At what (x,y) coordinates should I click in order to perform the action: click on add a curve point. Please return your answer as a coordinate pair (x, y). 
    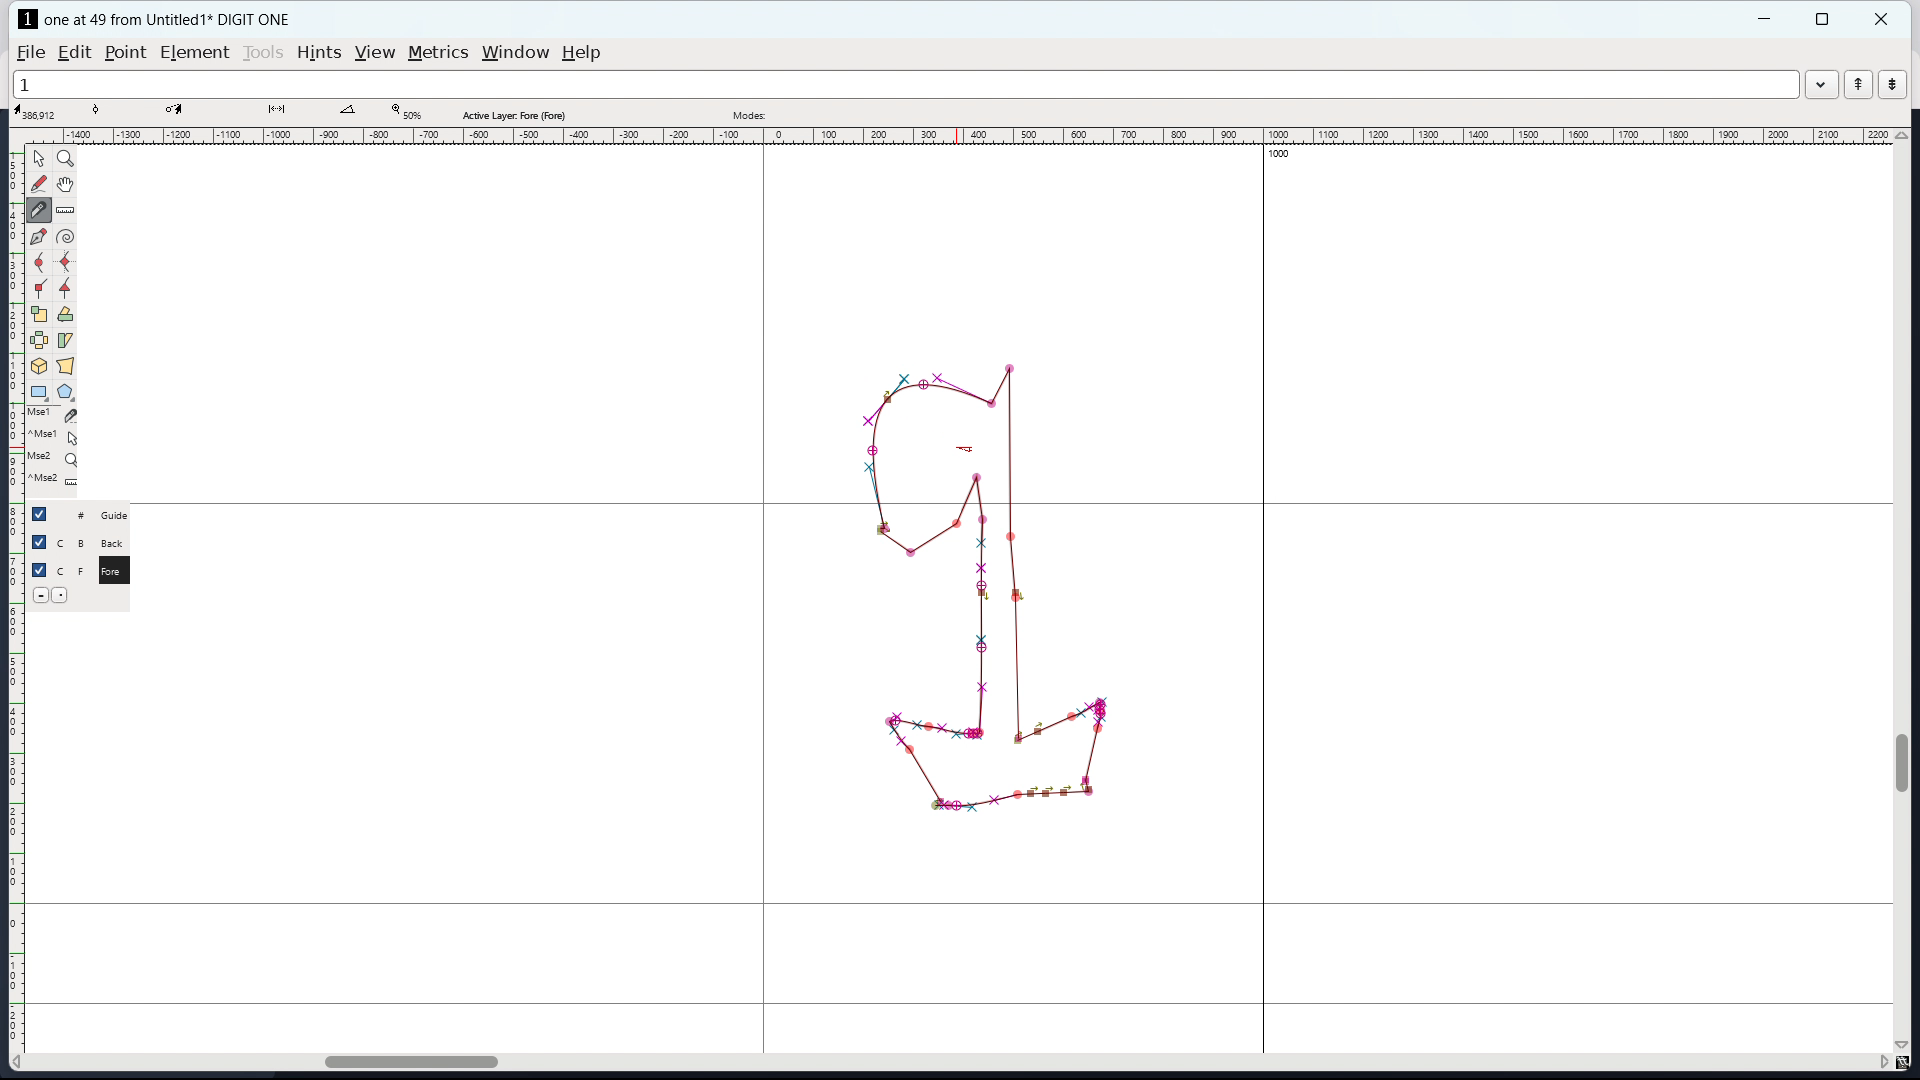
    Looking at the image, I should click on (39, 264).